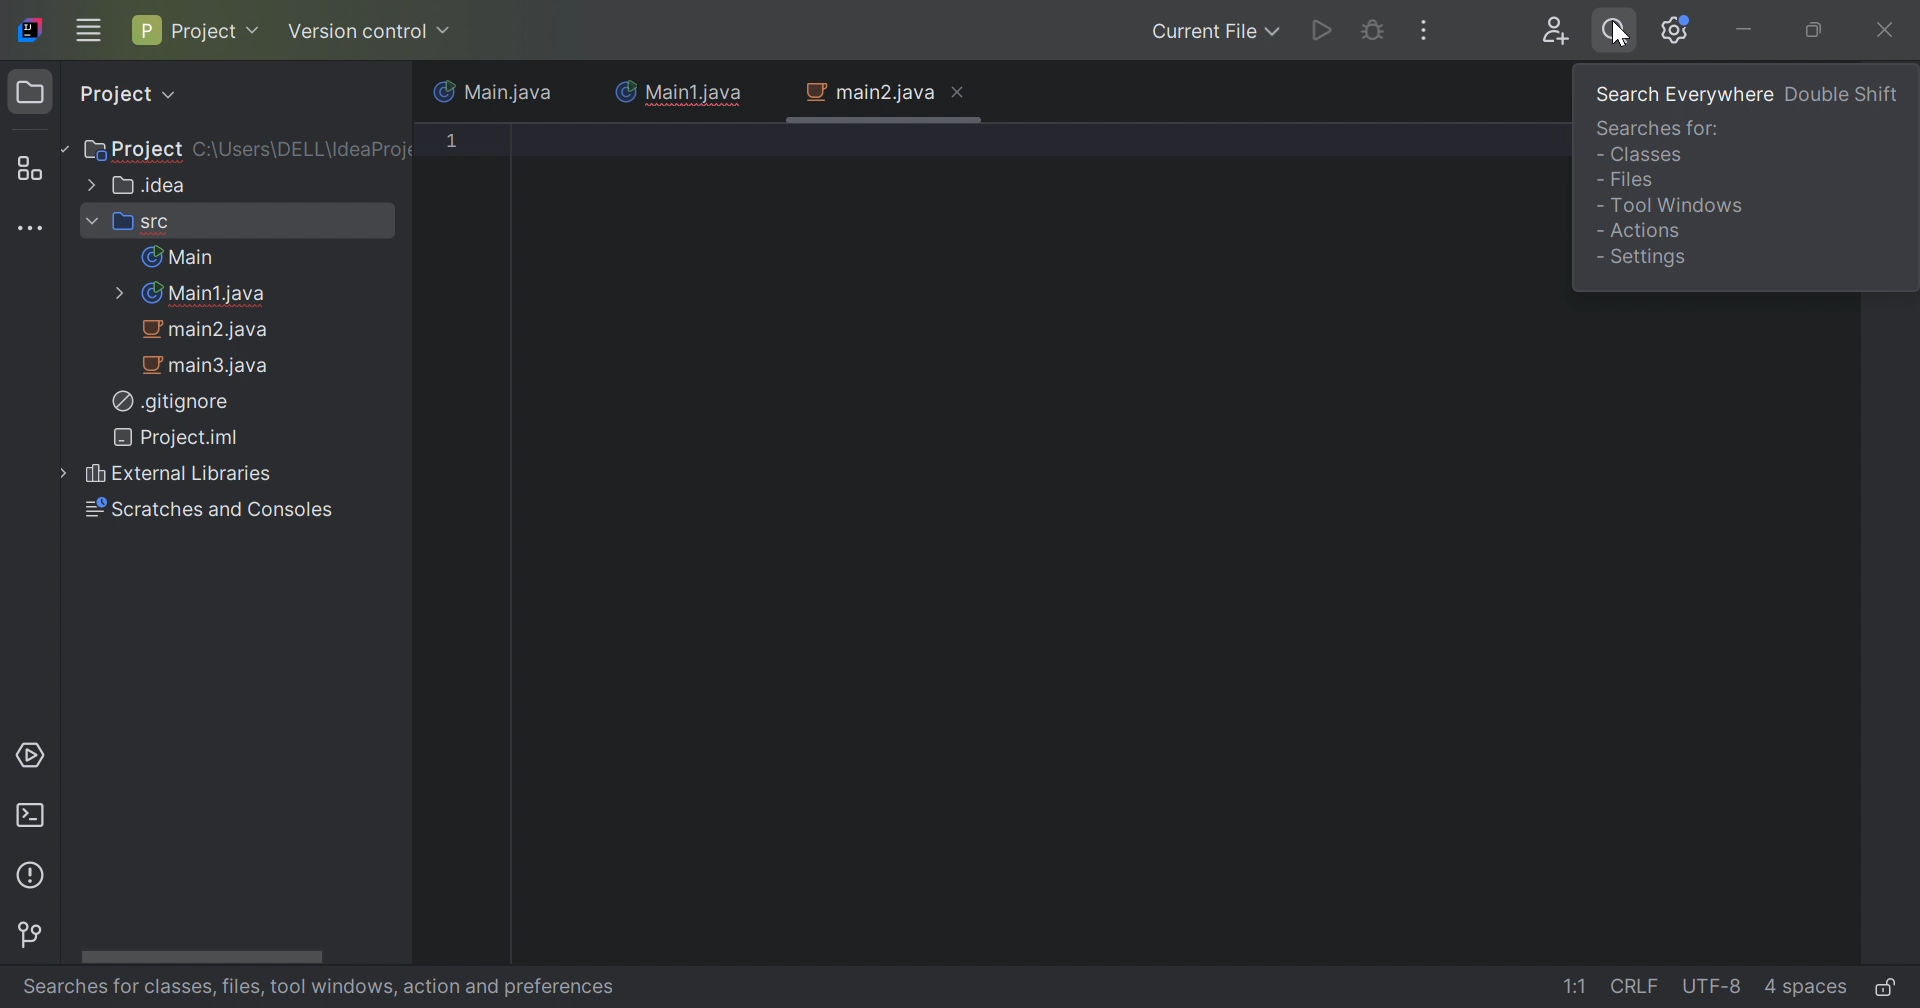  I want to click on Search everywhere, so click(1615, 32).